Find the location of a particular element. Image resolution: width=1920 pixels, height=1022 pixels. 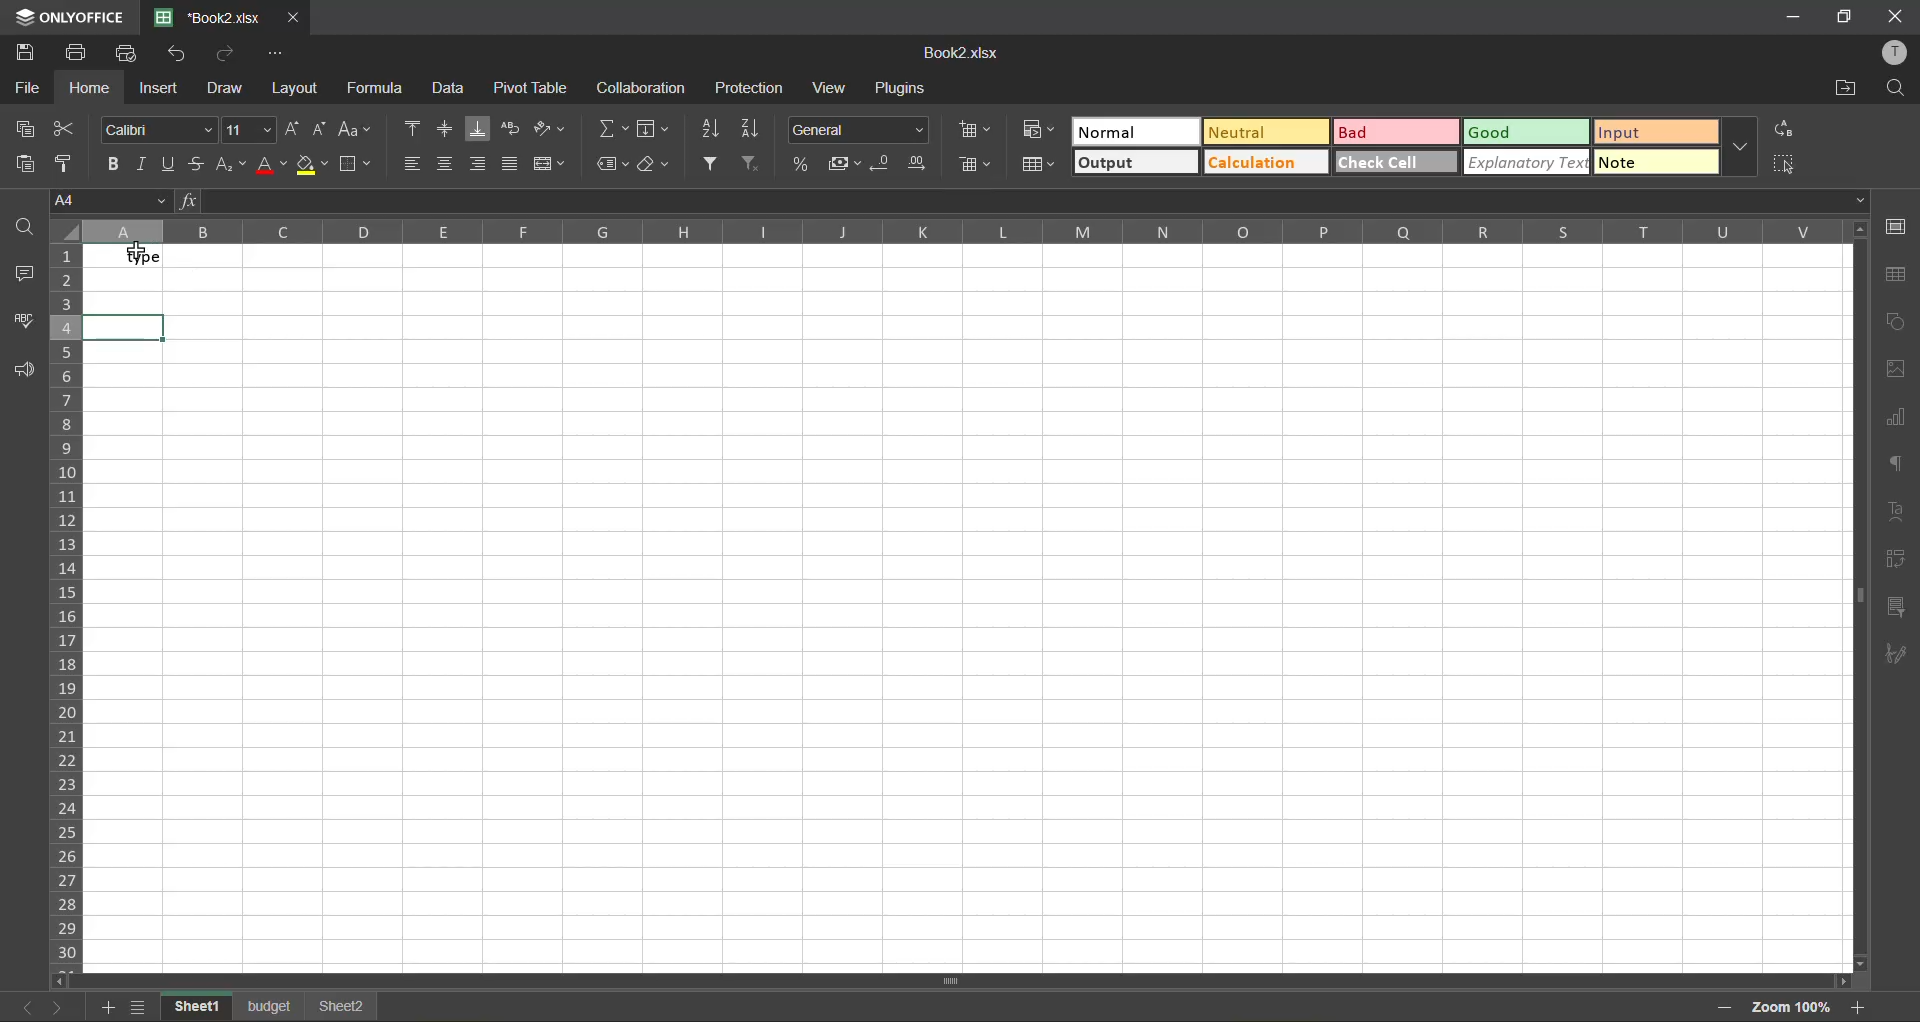

close tab is located at coordinates (294, 18).